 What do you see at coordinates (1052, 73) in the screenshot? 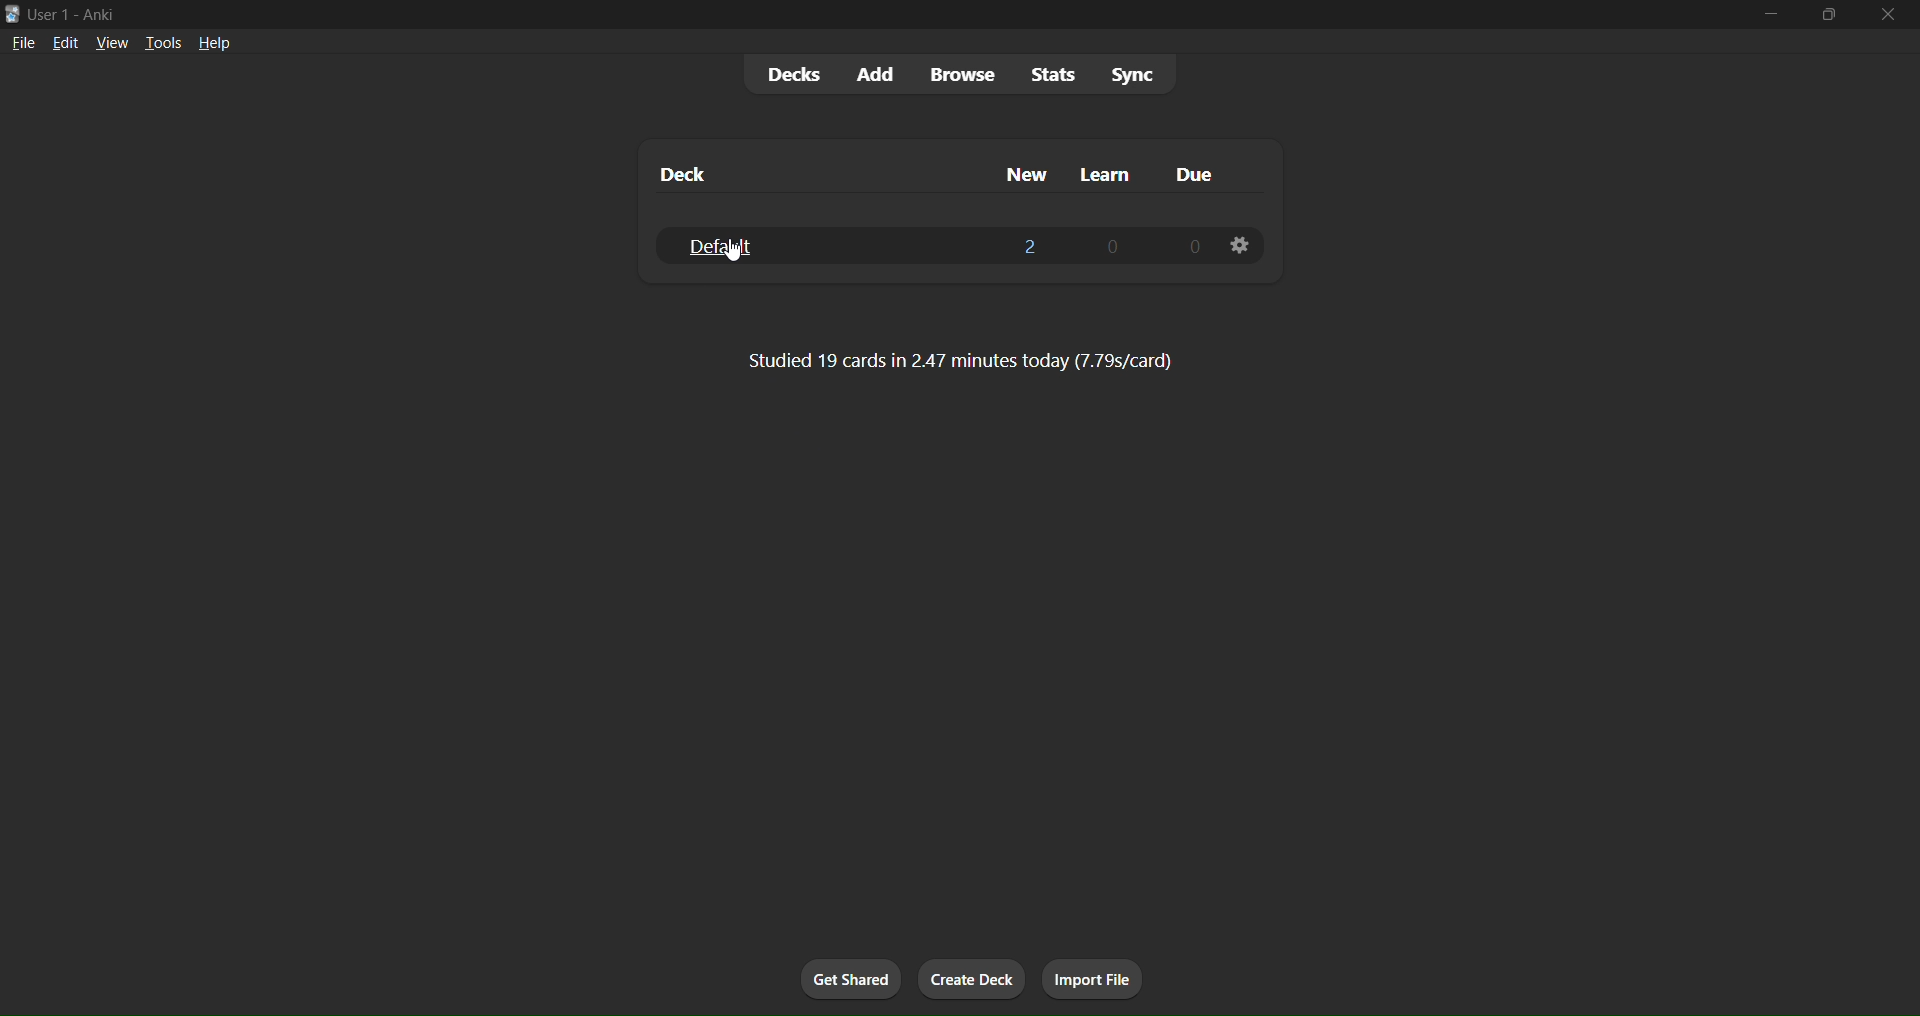
I see `stats` at bounding box center [1052, 73].